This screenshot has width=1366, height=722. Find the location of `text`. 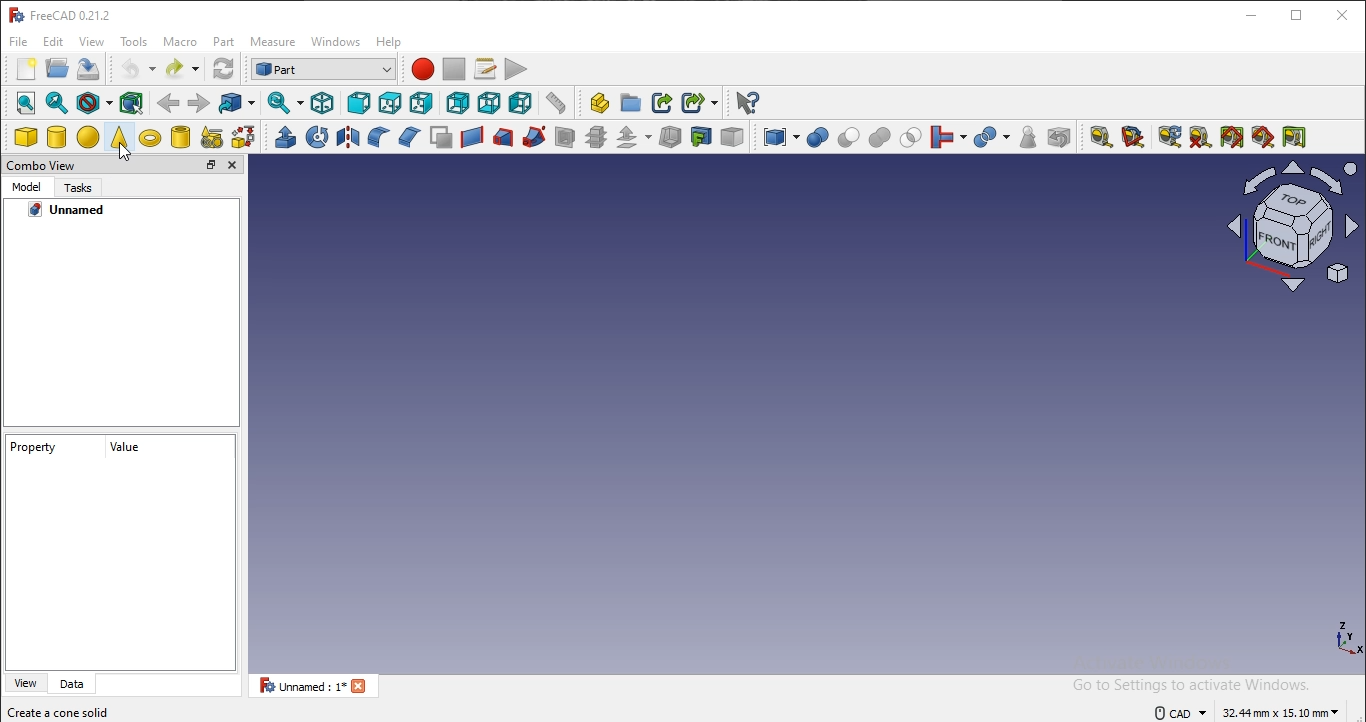

text is located at coordinates (1246, 711).